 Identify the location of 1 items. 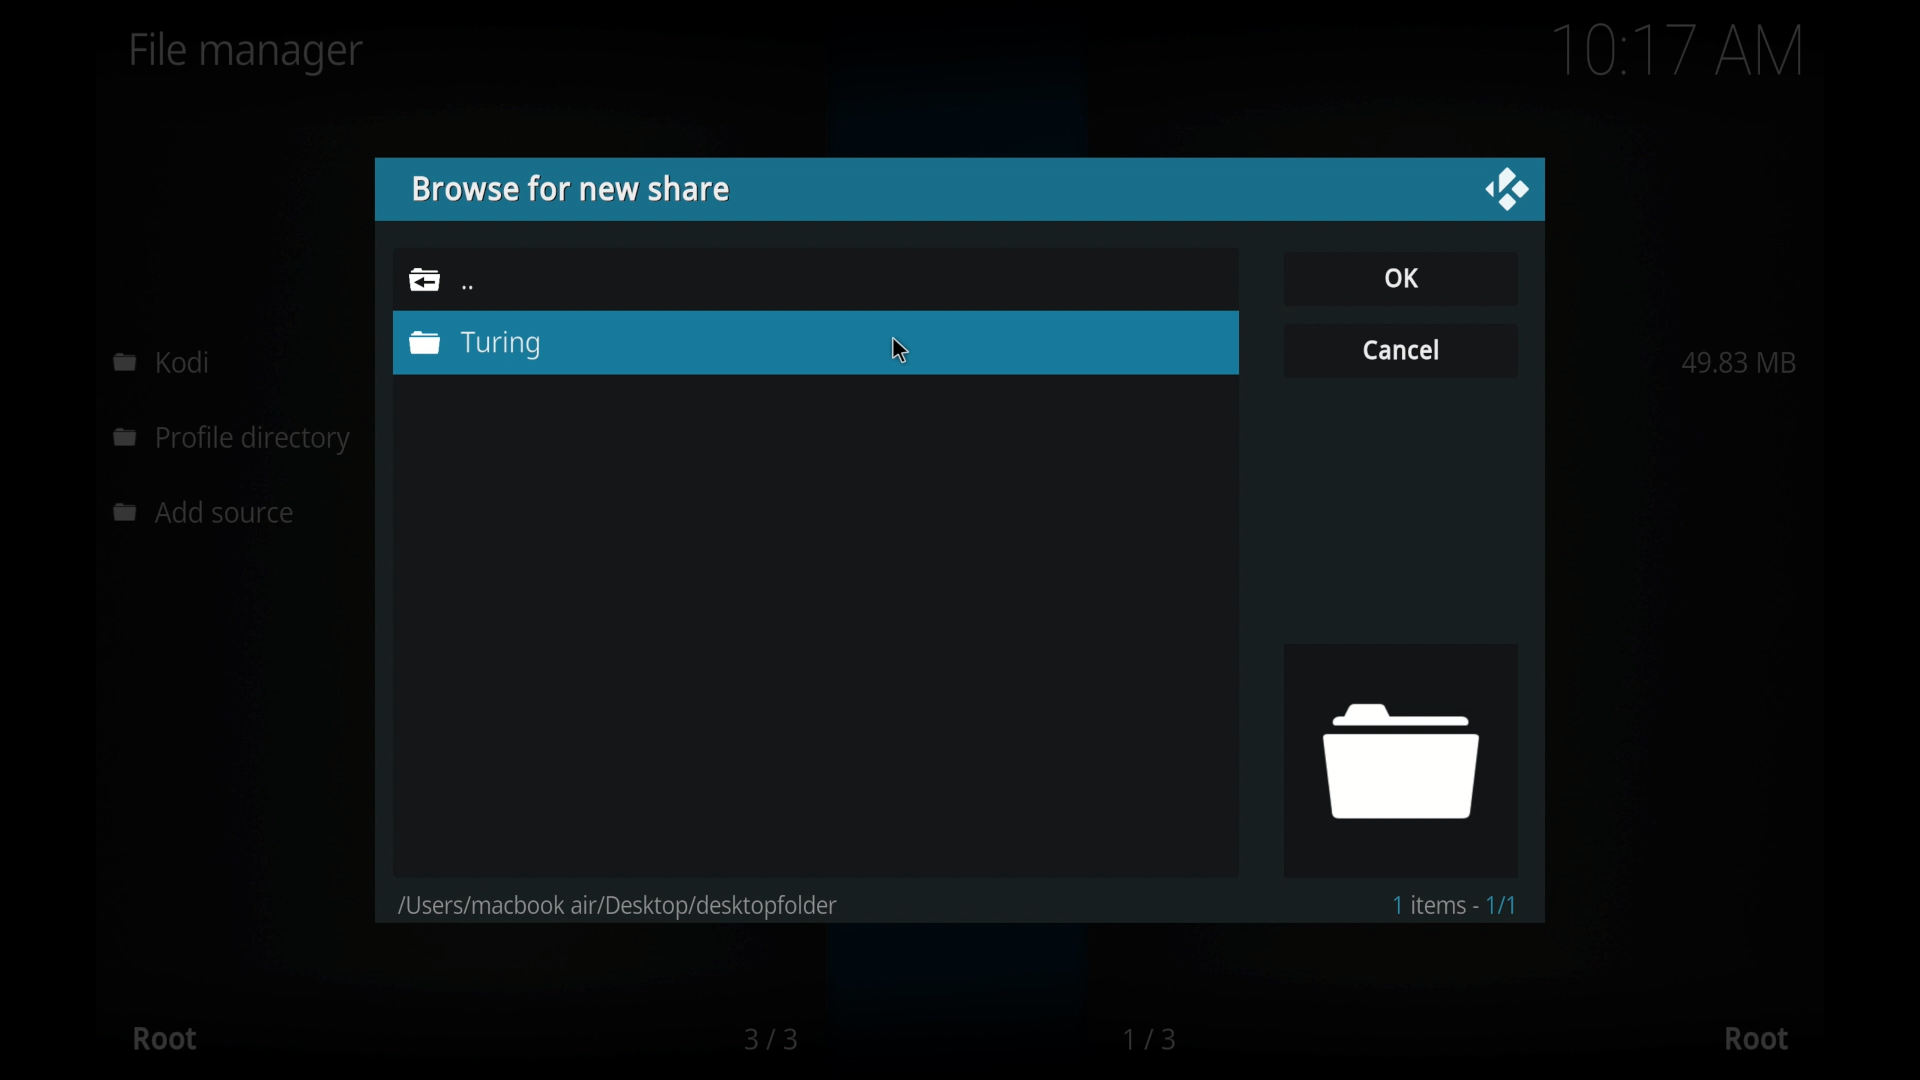
(1454, 904).